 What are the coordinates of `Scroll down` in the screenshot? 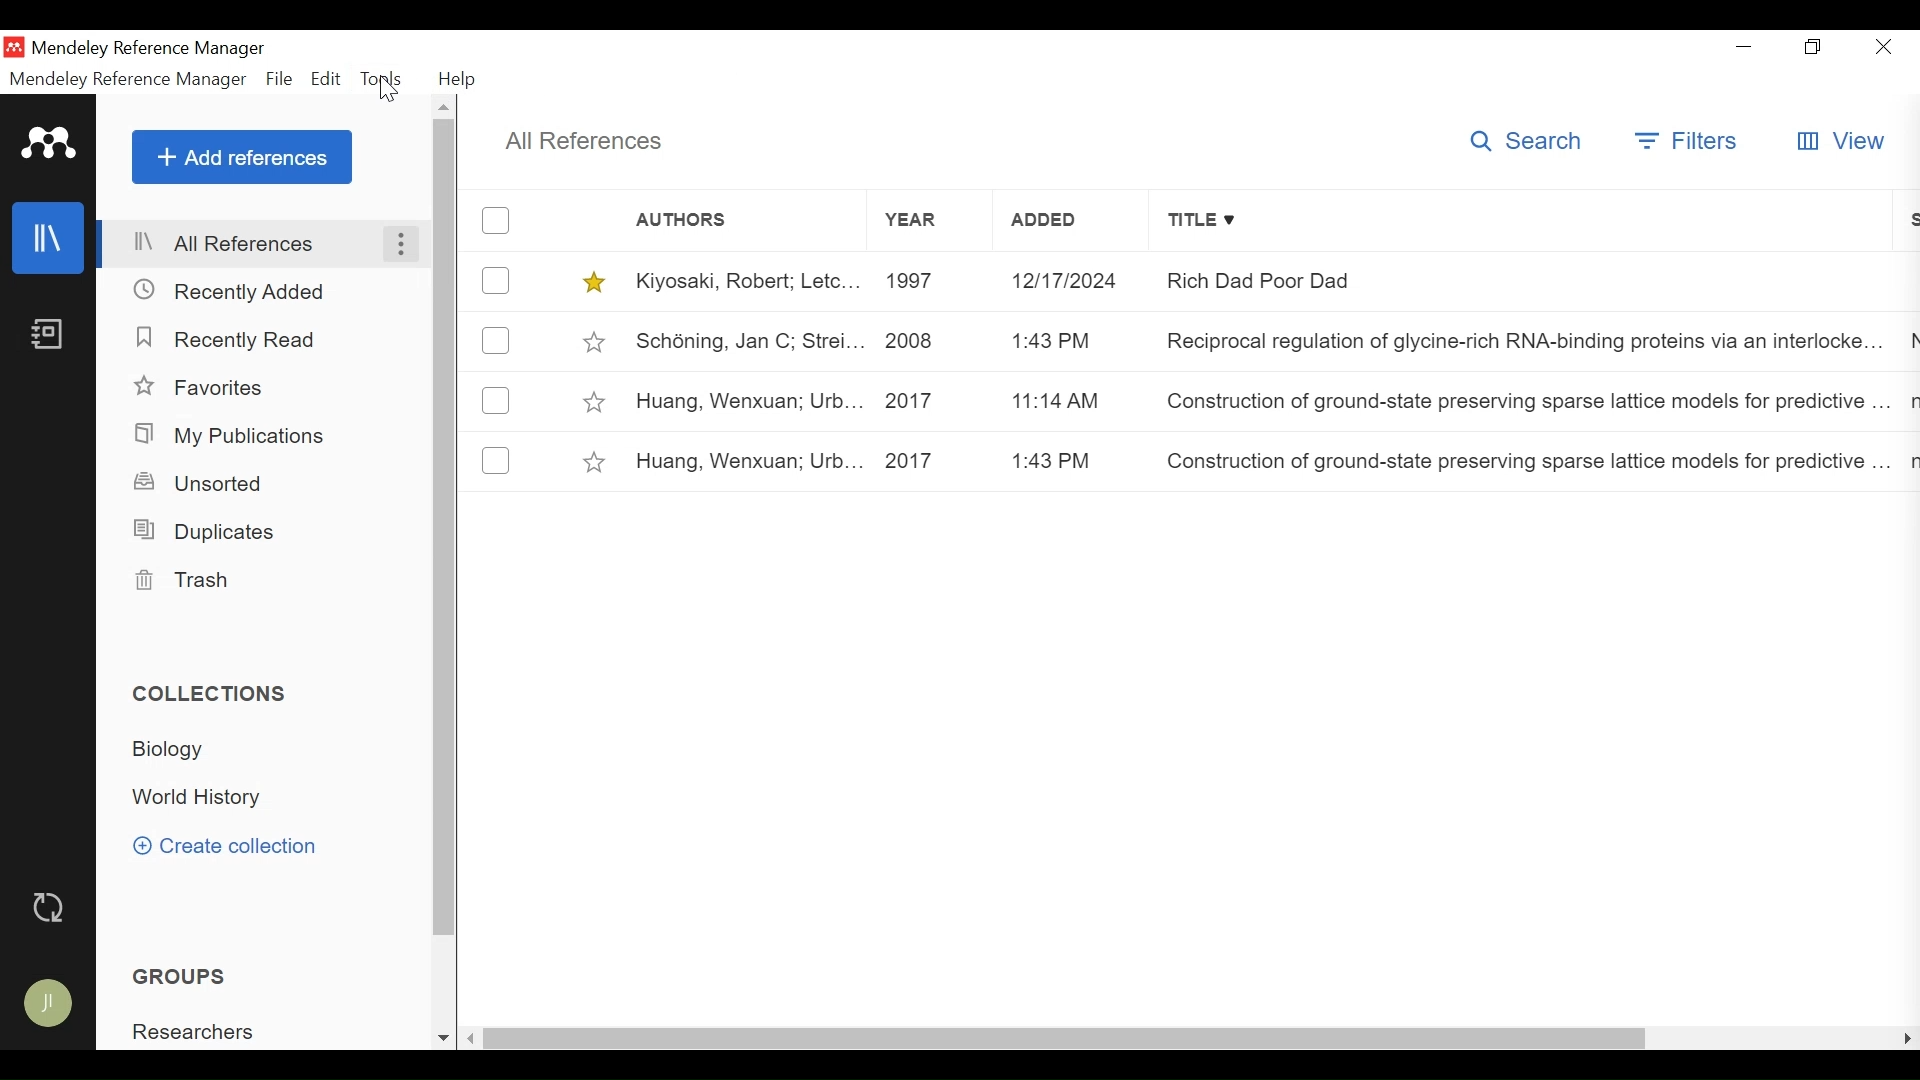 It's located at (441, 1040).